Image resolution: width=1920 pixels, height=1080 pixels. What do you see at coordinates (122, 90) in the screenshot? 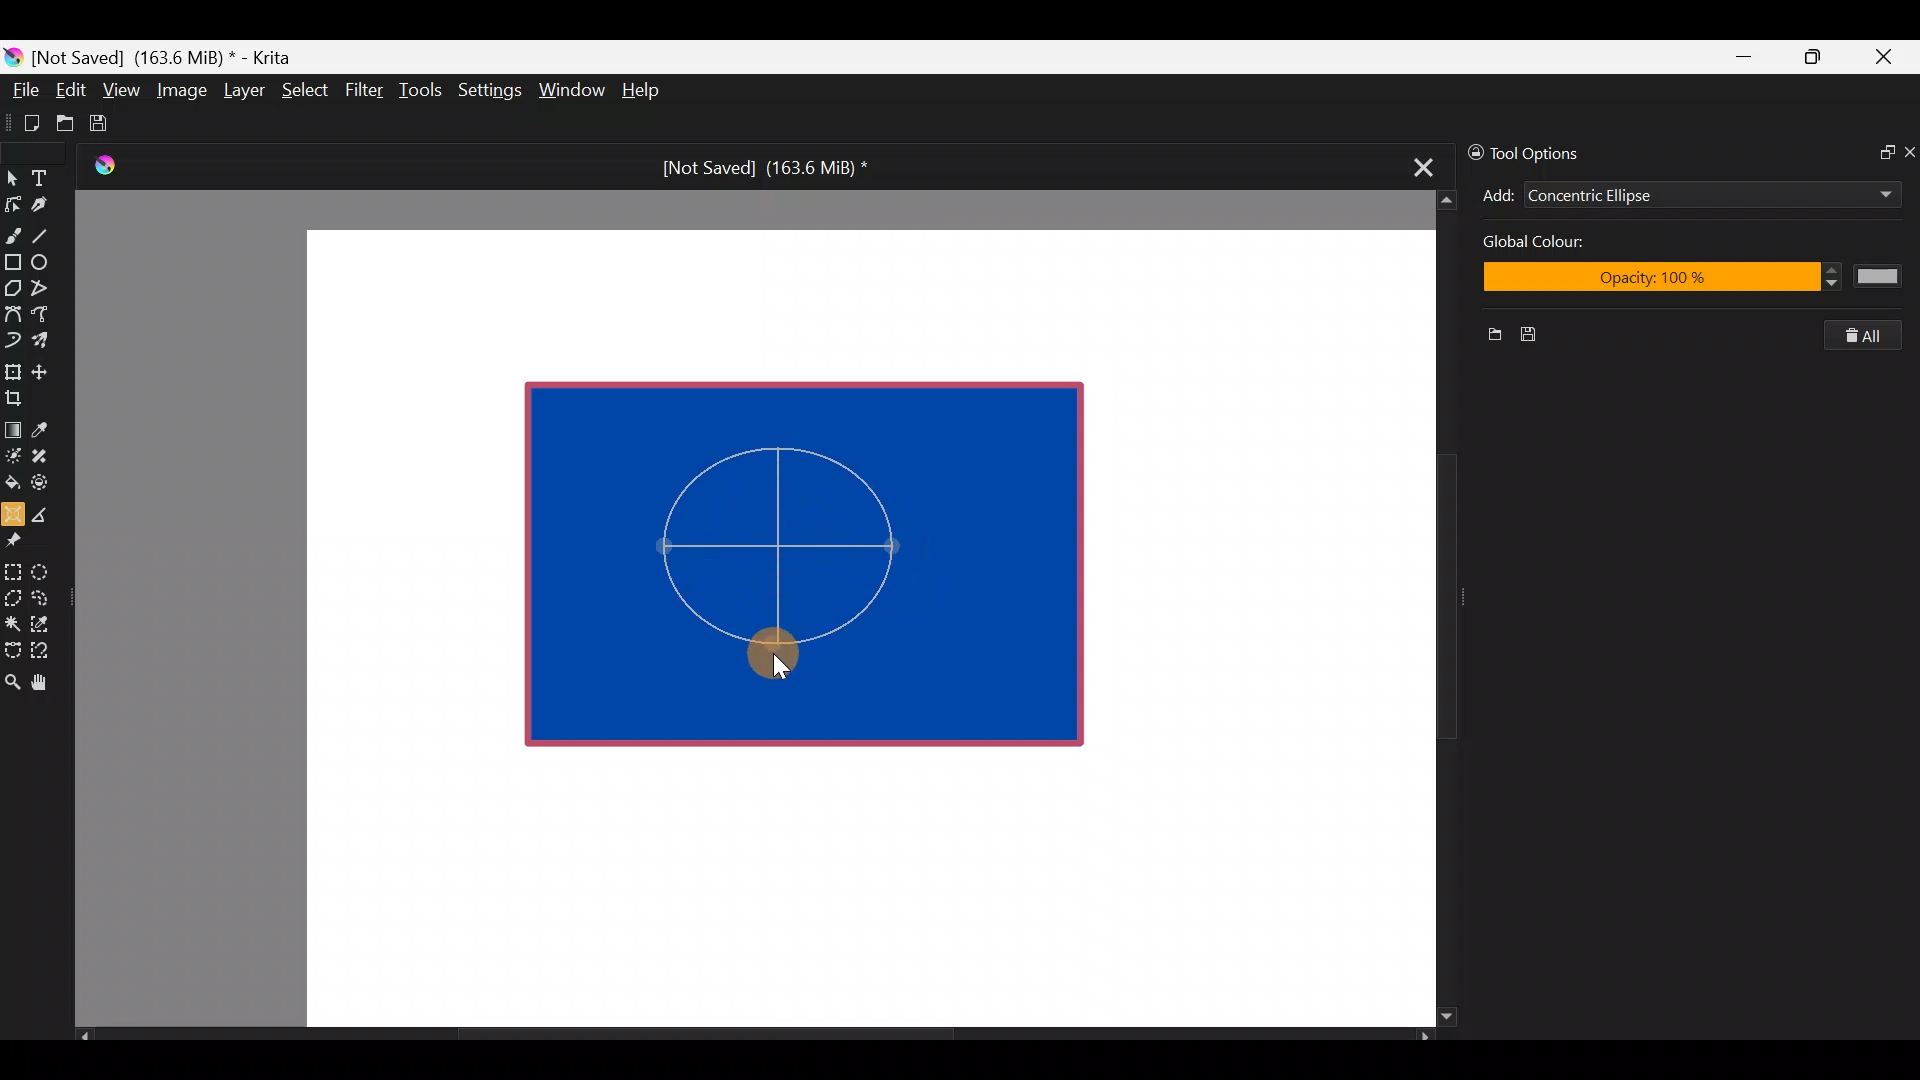
I see `View` at bounding box center [122, 90].